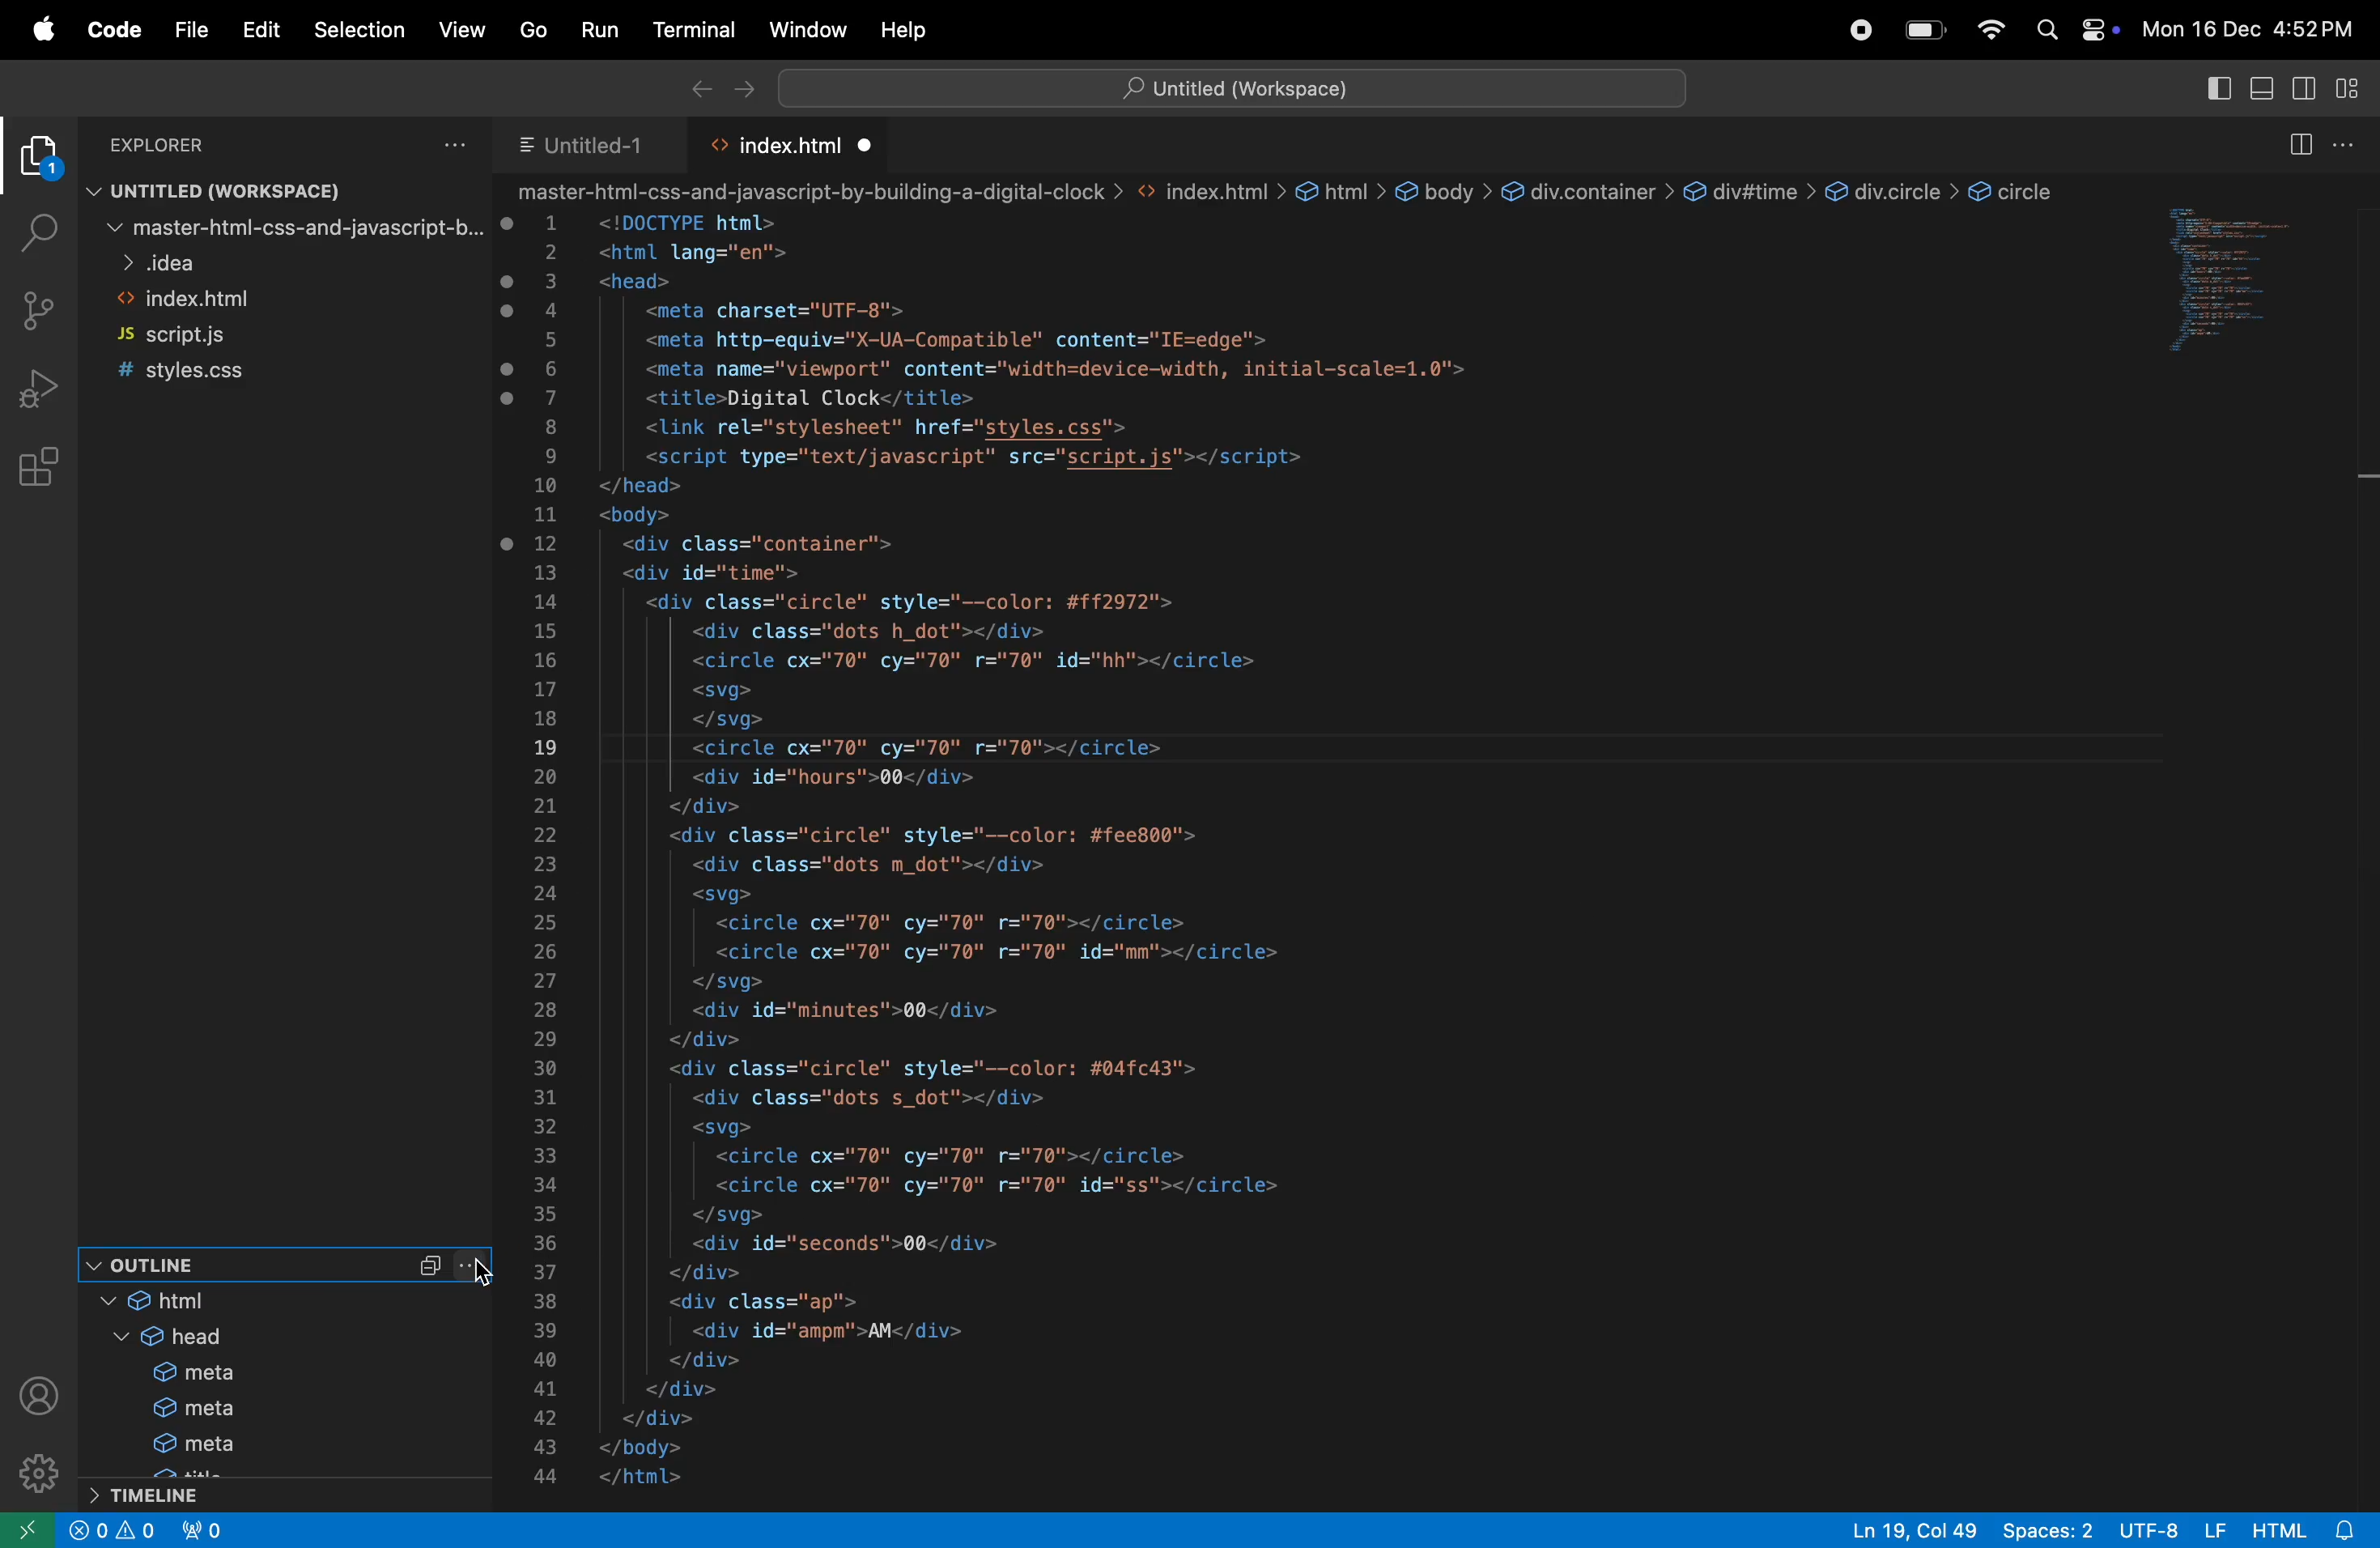  I want to click on open remote window, so click(33, 1528).